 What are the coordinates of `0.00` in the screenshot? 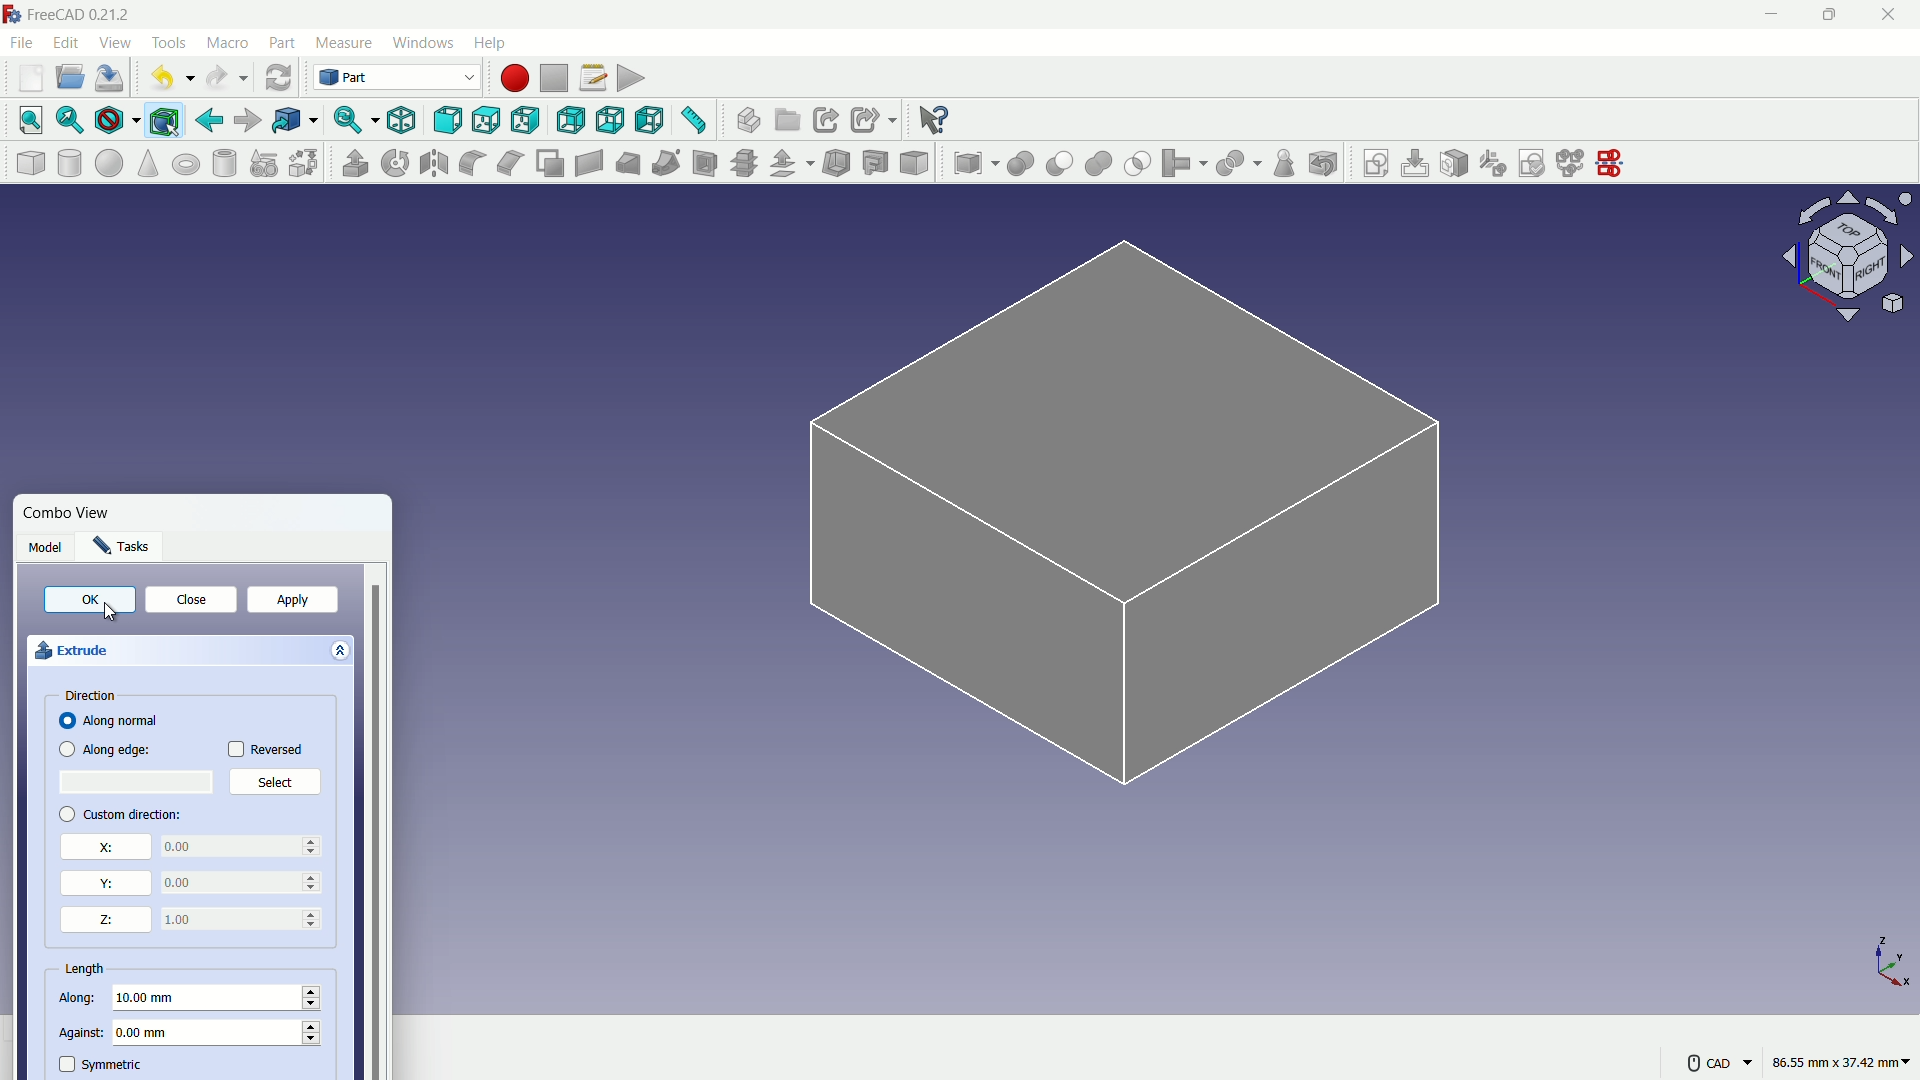 It's located at (243, 846).